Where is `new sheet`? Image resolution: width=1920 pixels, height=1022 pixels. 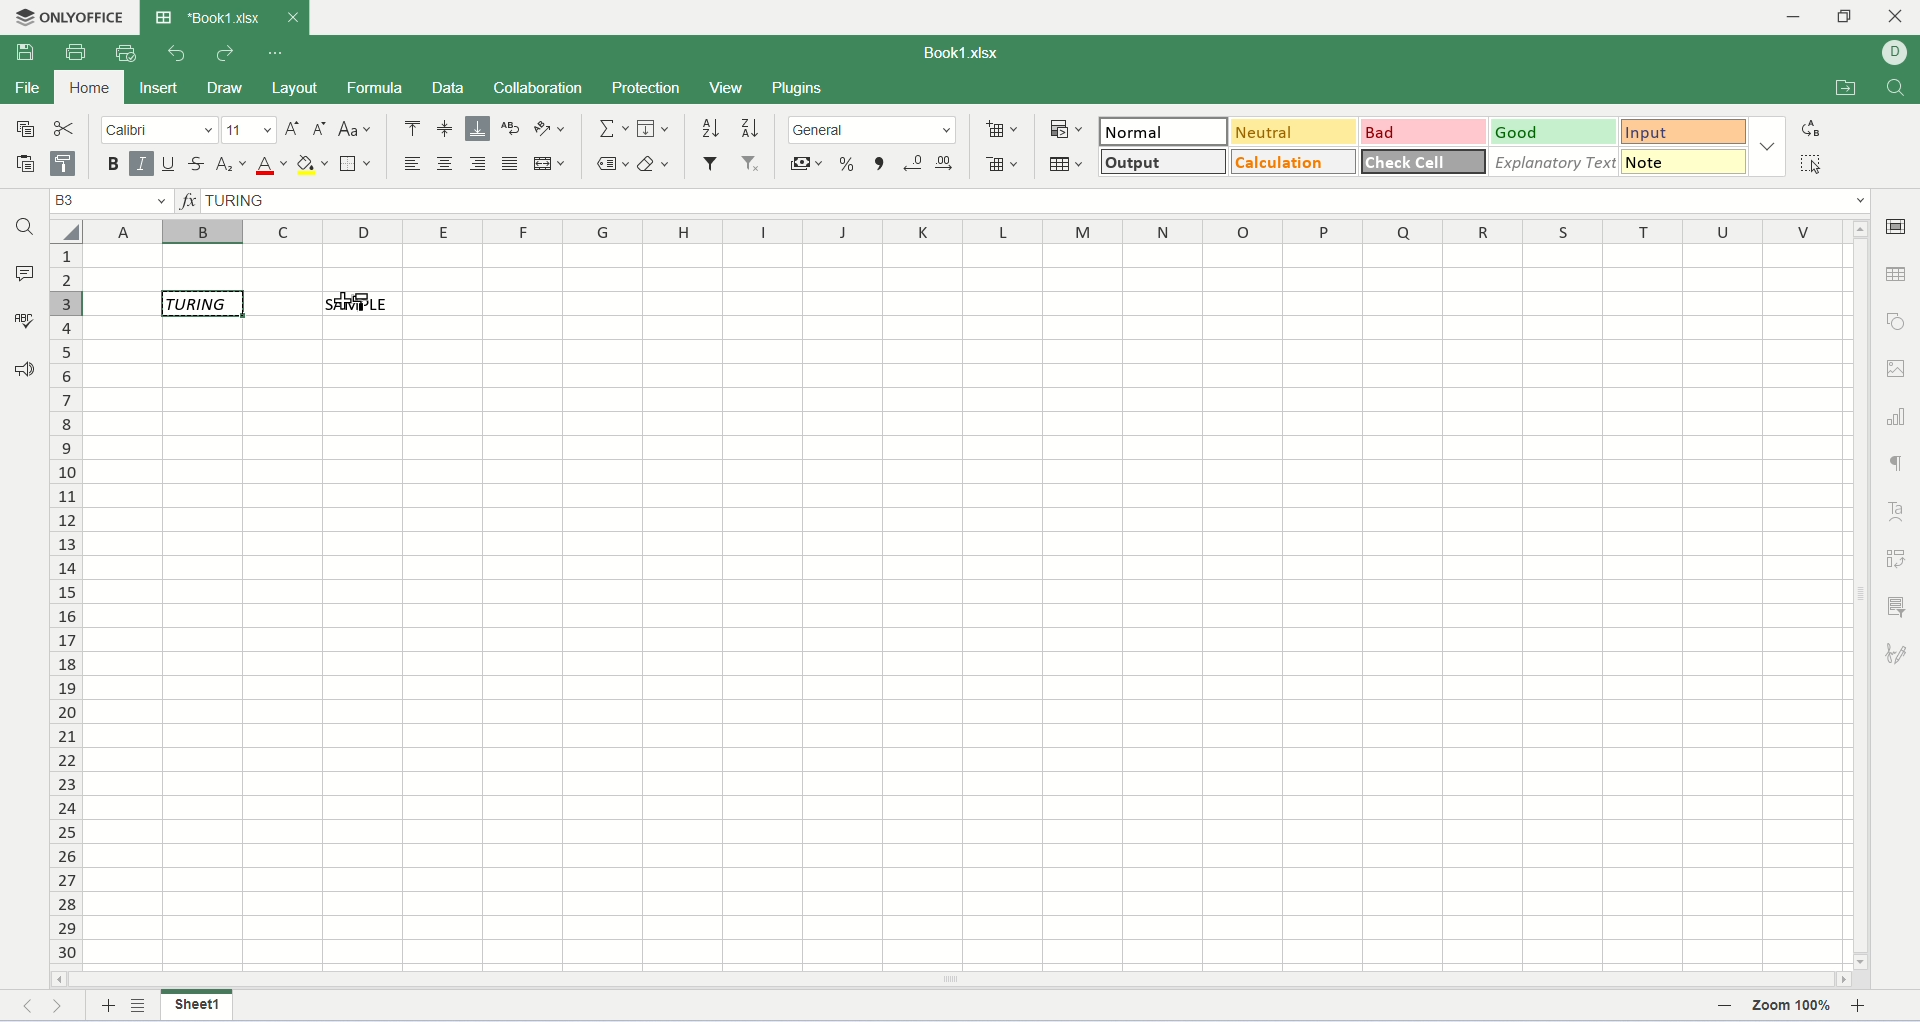
new sheet is located at coordinates (109, 1008).